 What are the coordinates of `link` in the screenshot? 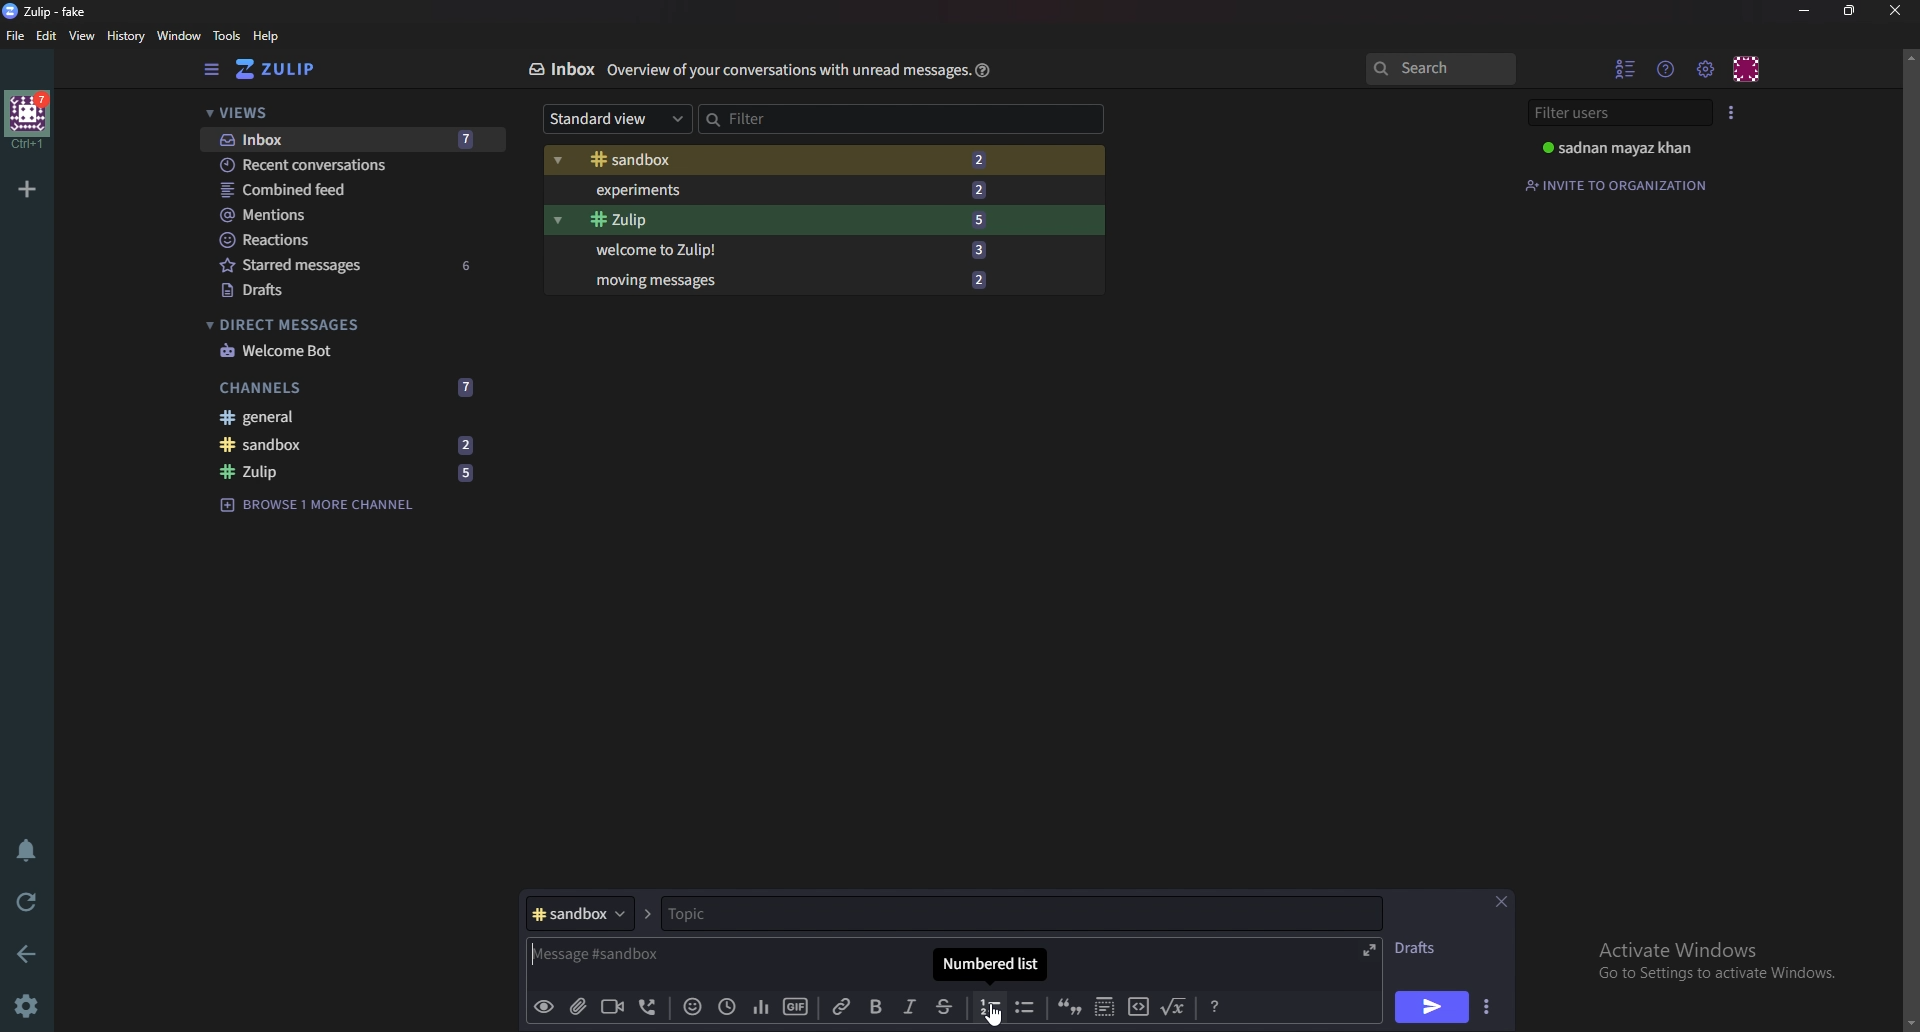 It's located at (843, 1007).